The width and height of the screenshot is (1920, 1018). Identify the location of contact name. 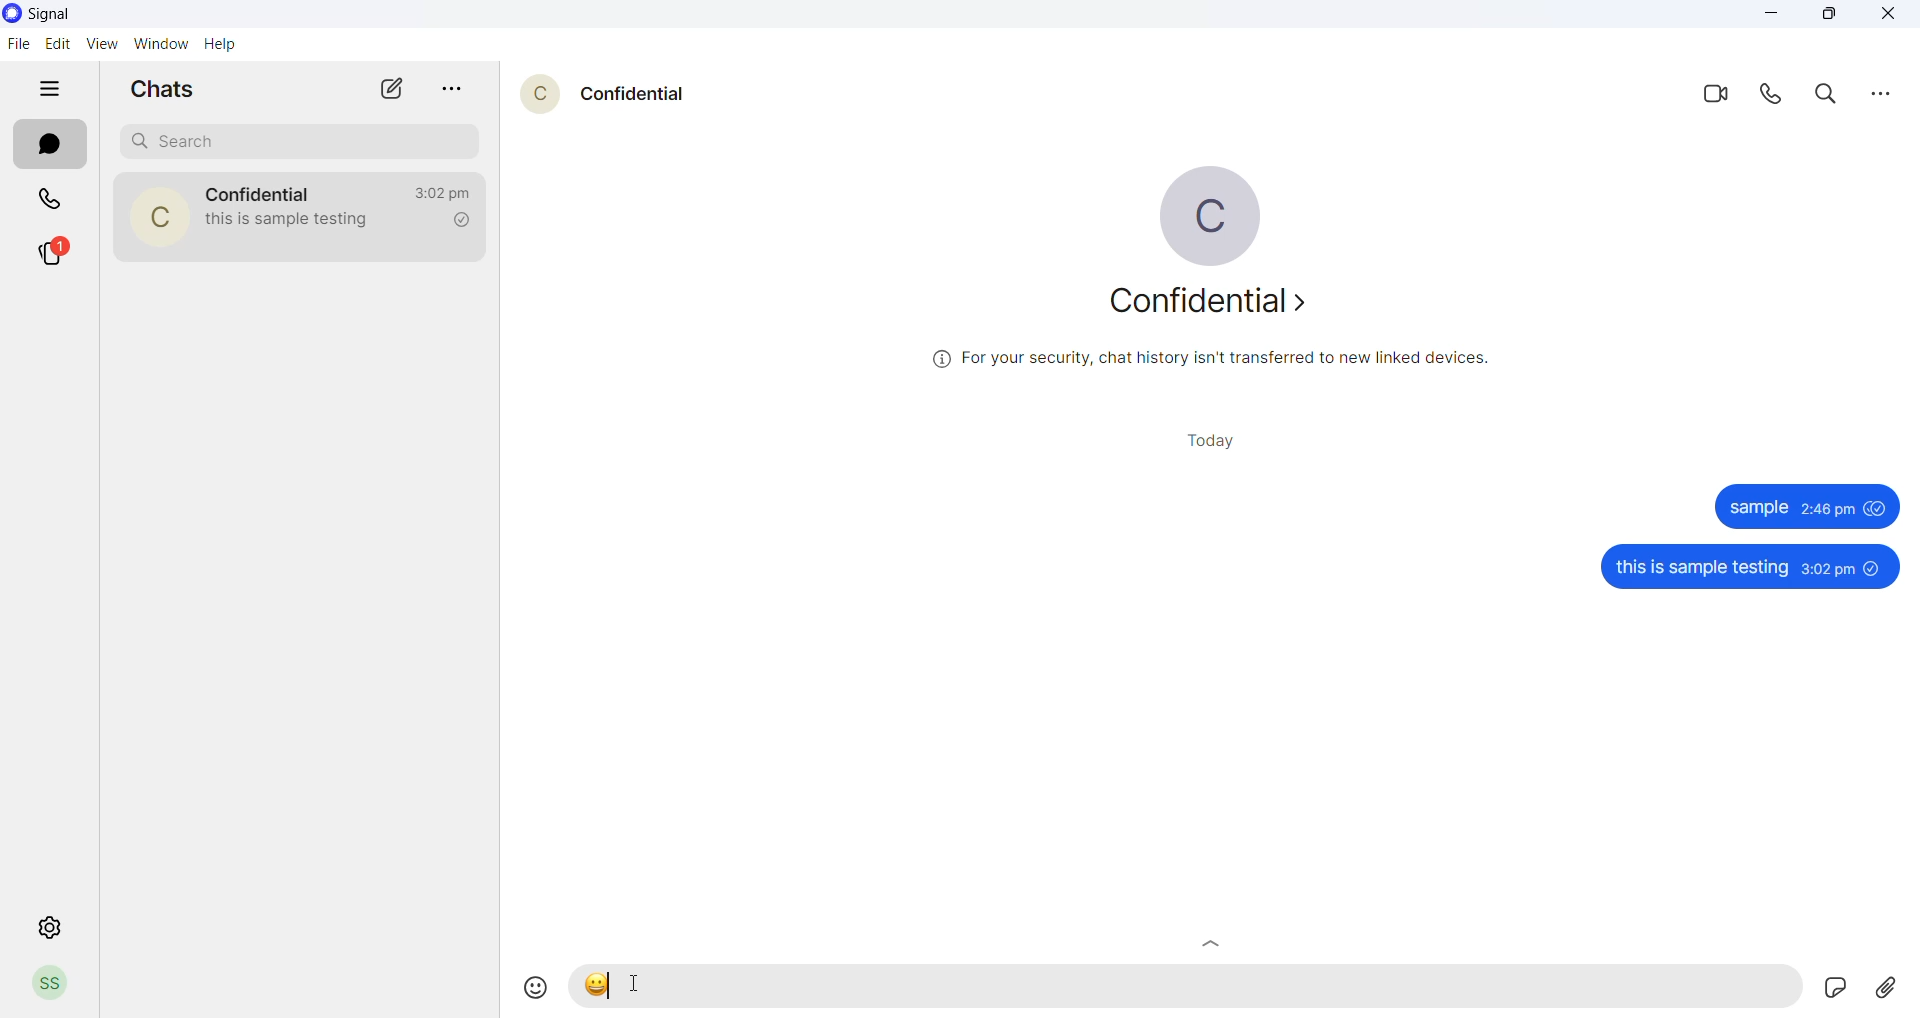
(638, 94).